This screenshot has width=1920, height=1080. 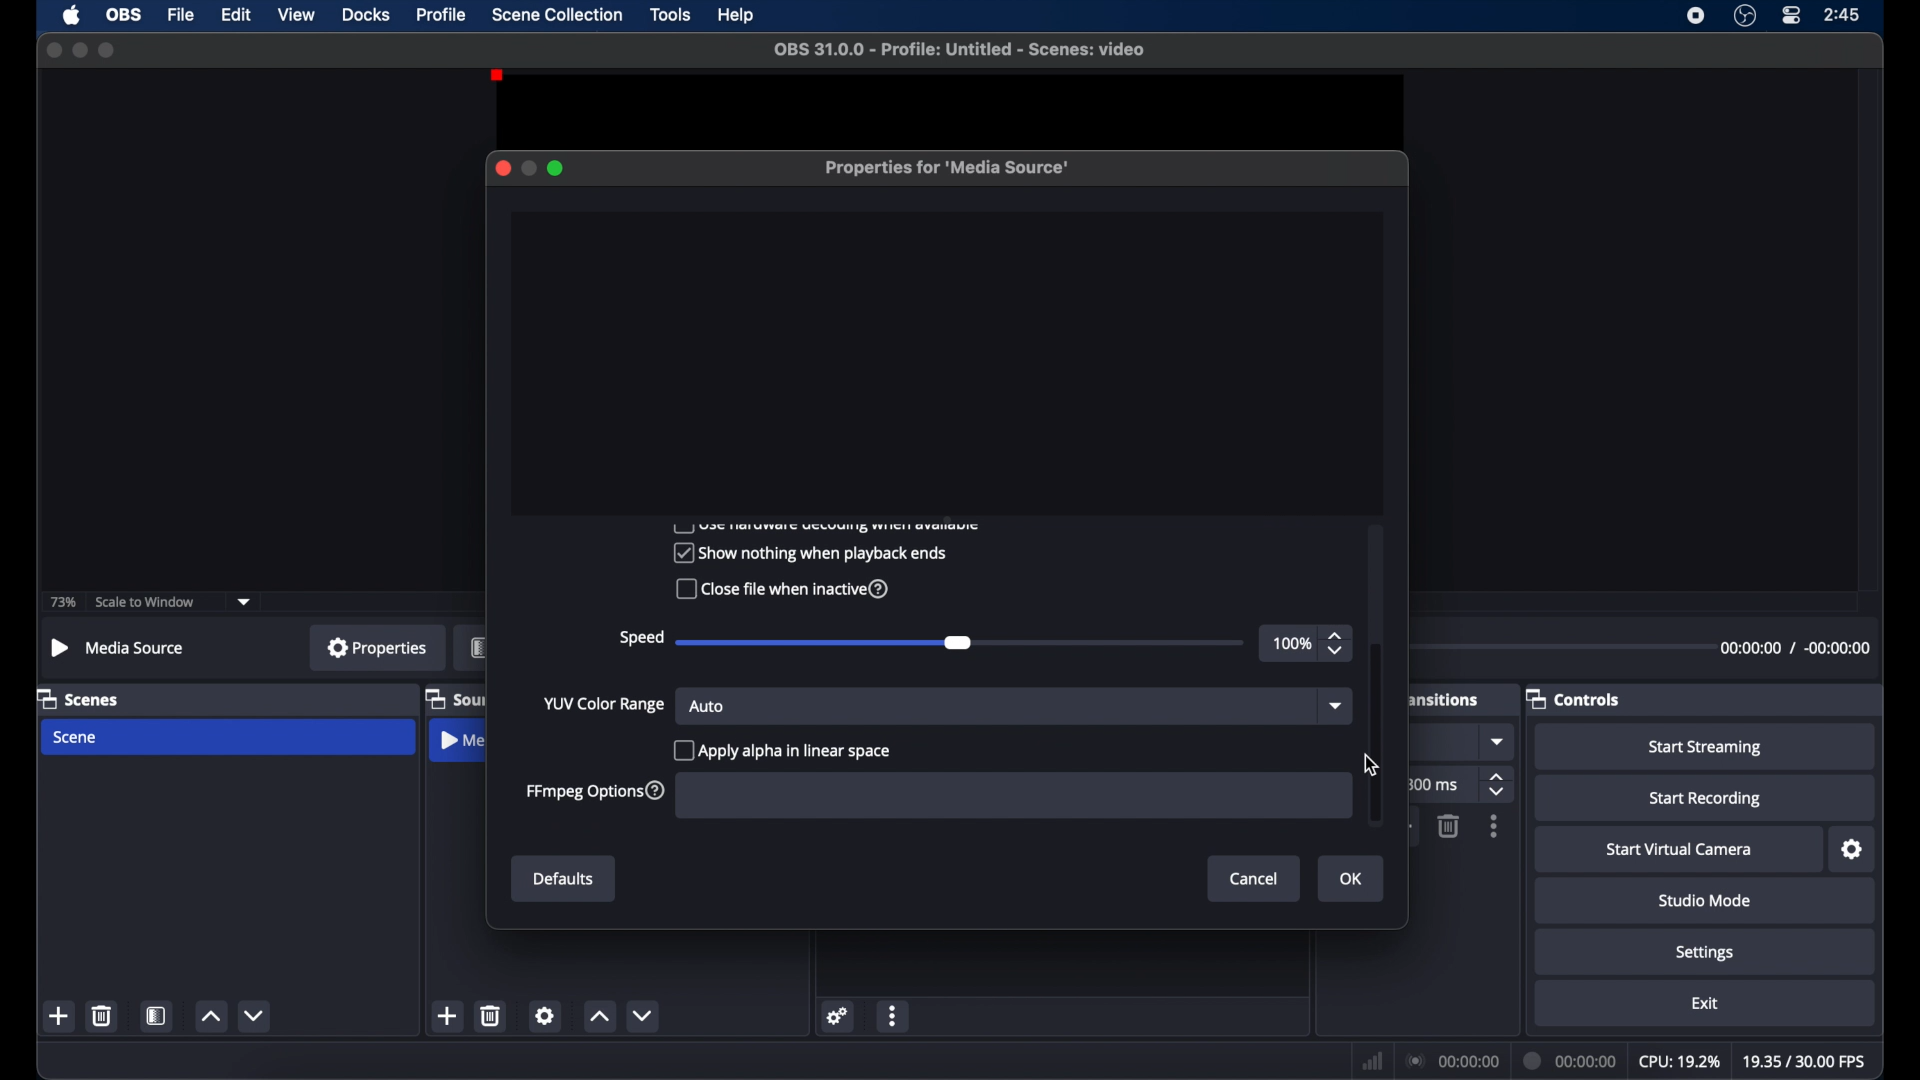 I want to click on scenes, so click(x=79, y=698).